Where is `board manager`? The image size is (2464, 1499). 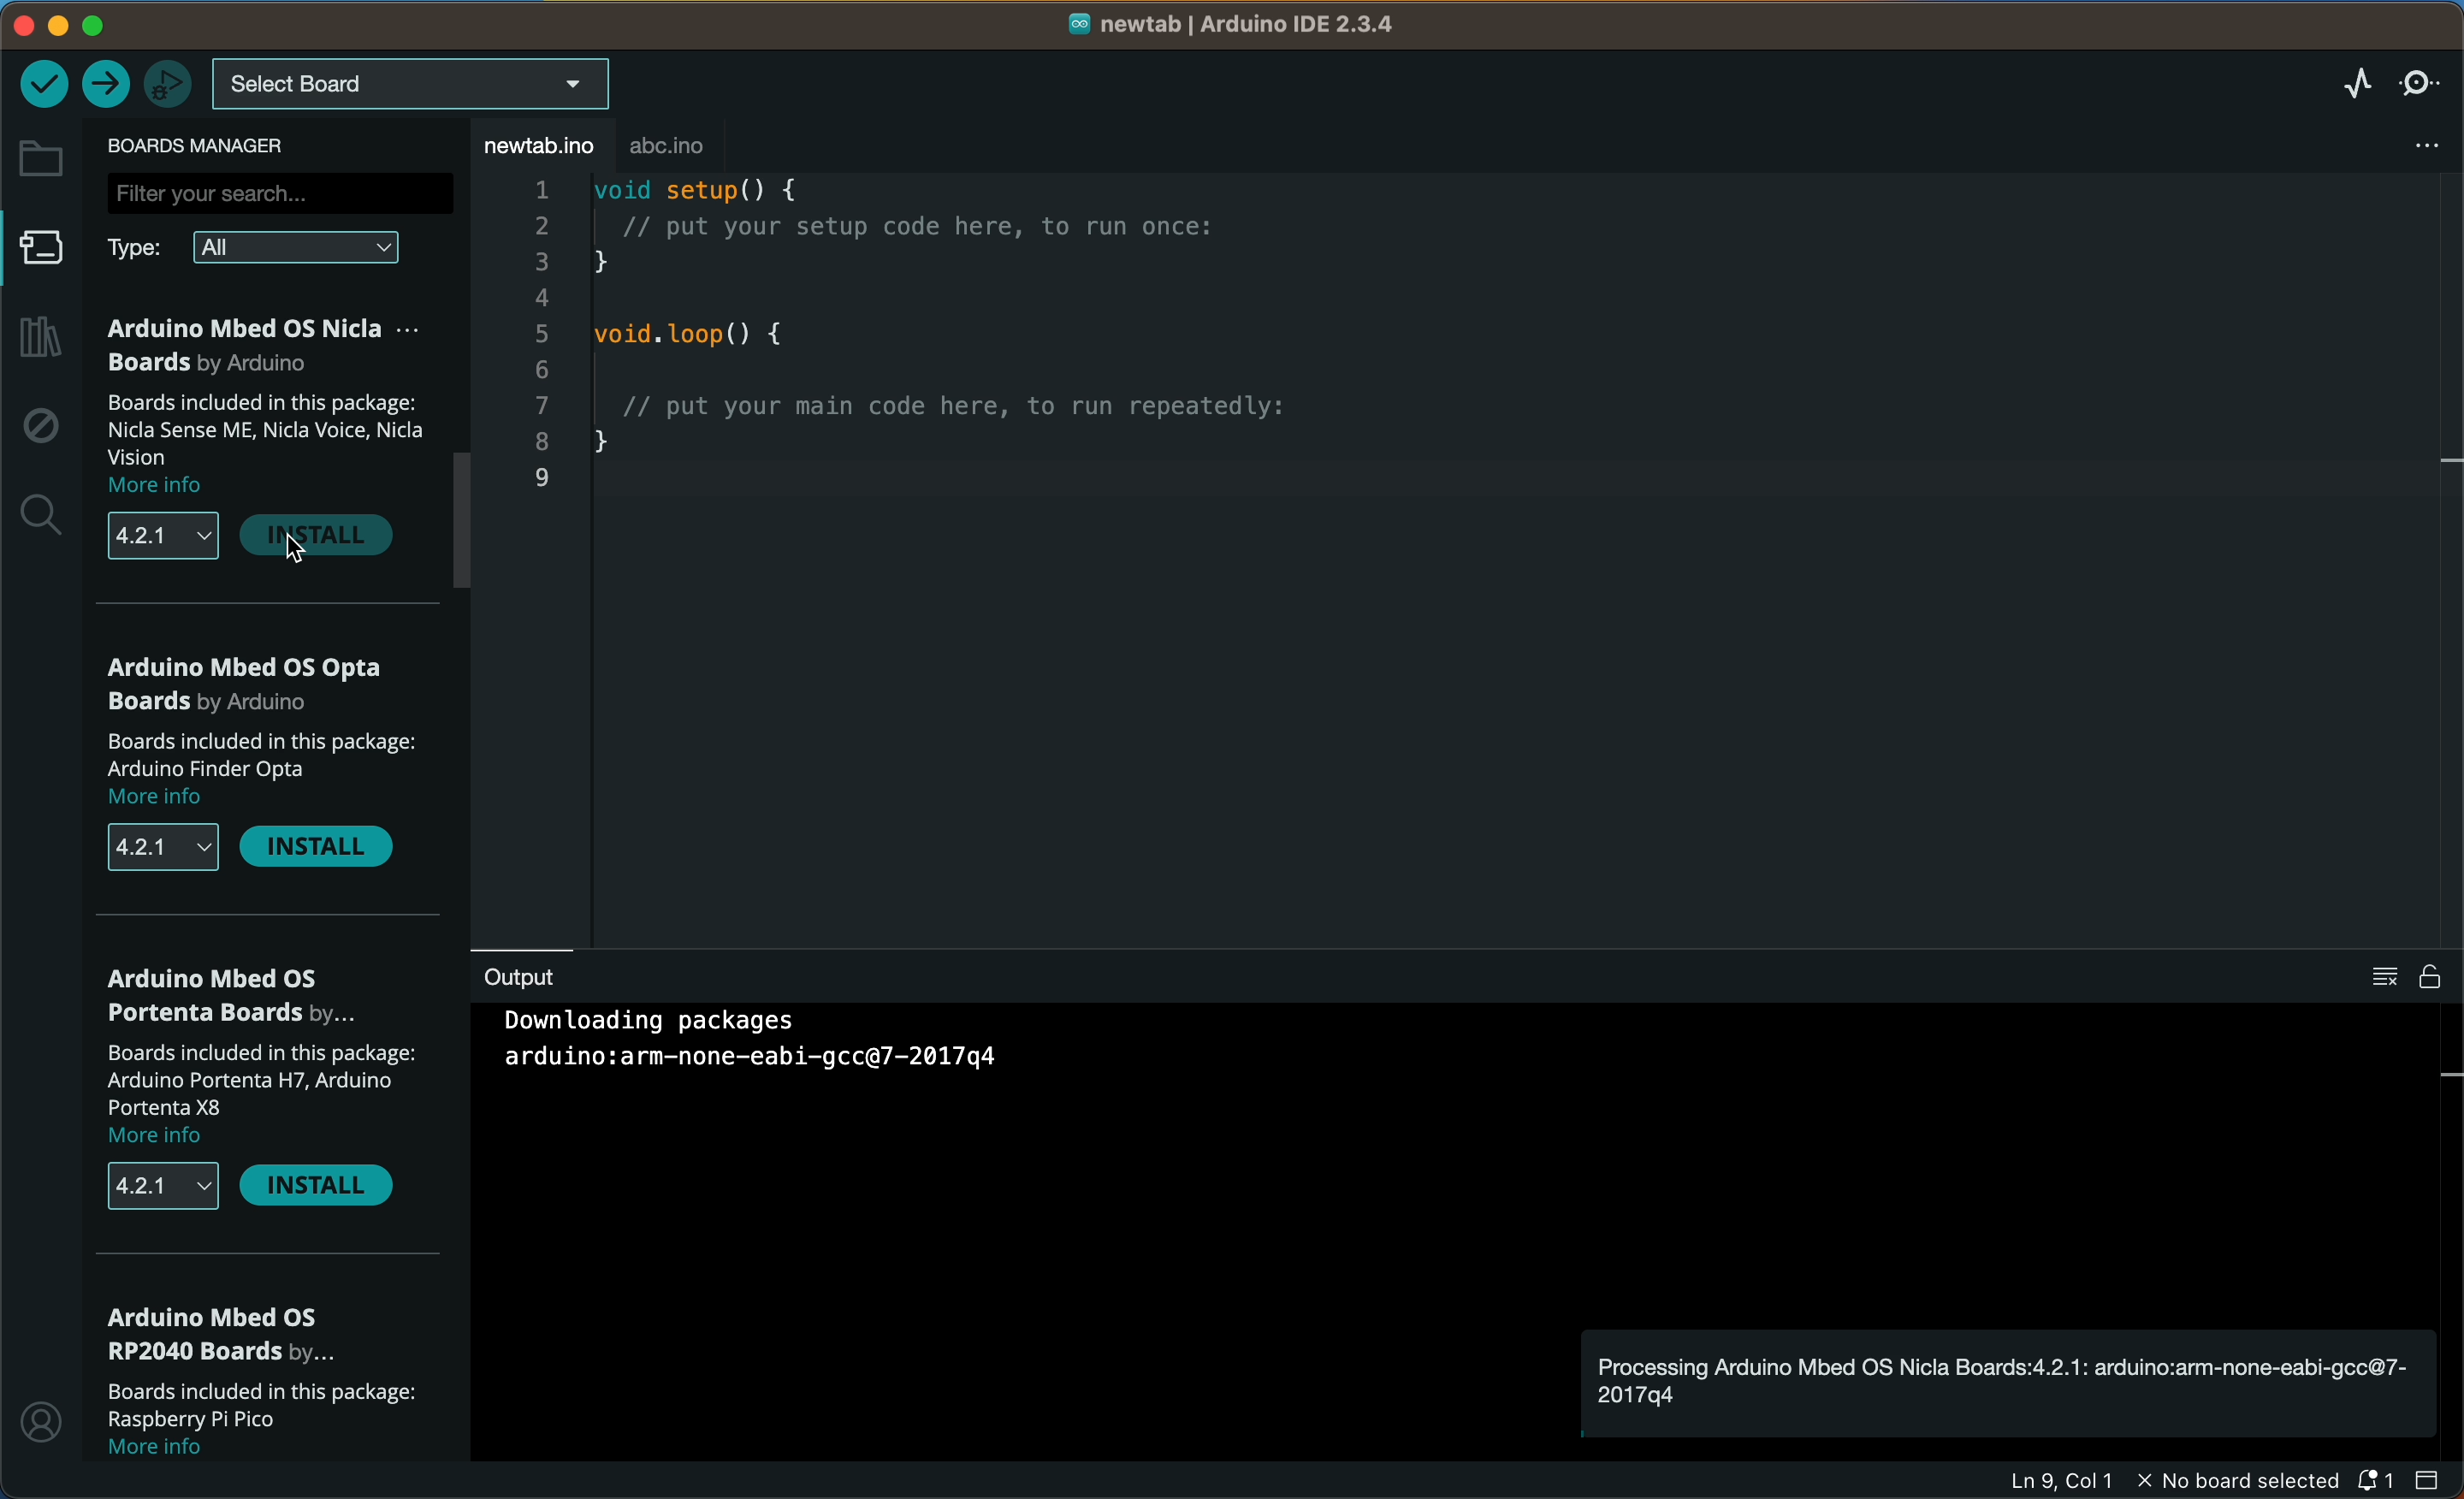
board manager is located at coordinates (218, 147).